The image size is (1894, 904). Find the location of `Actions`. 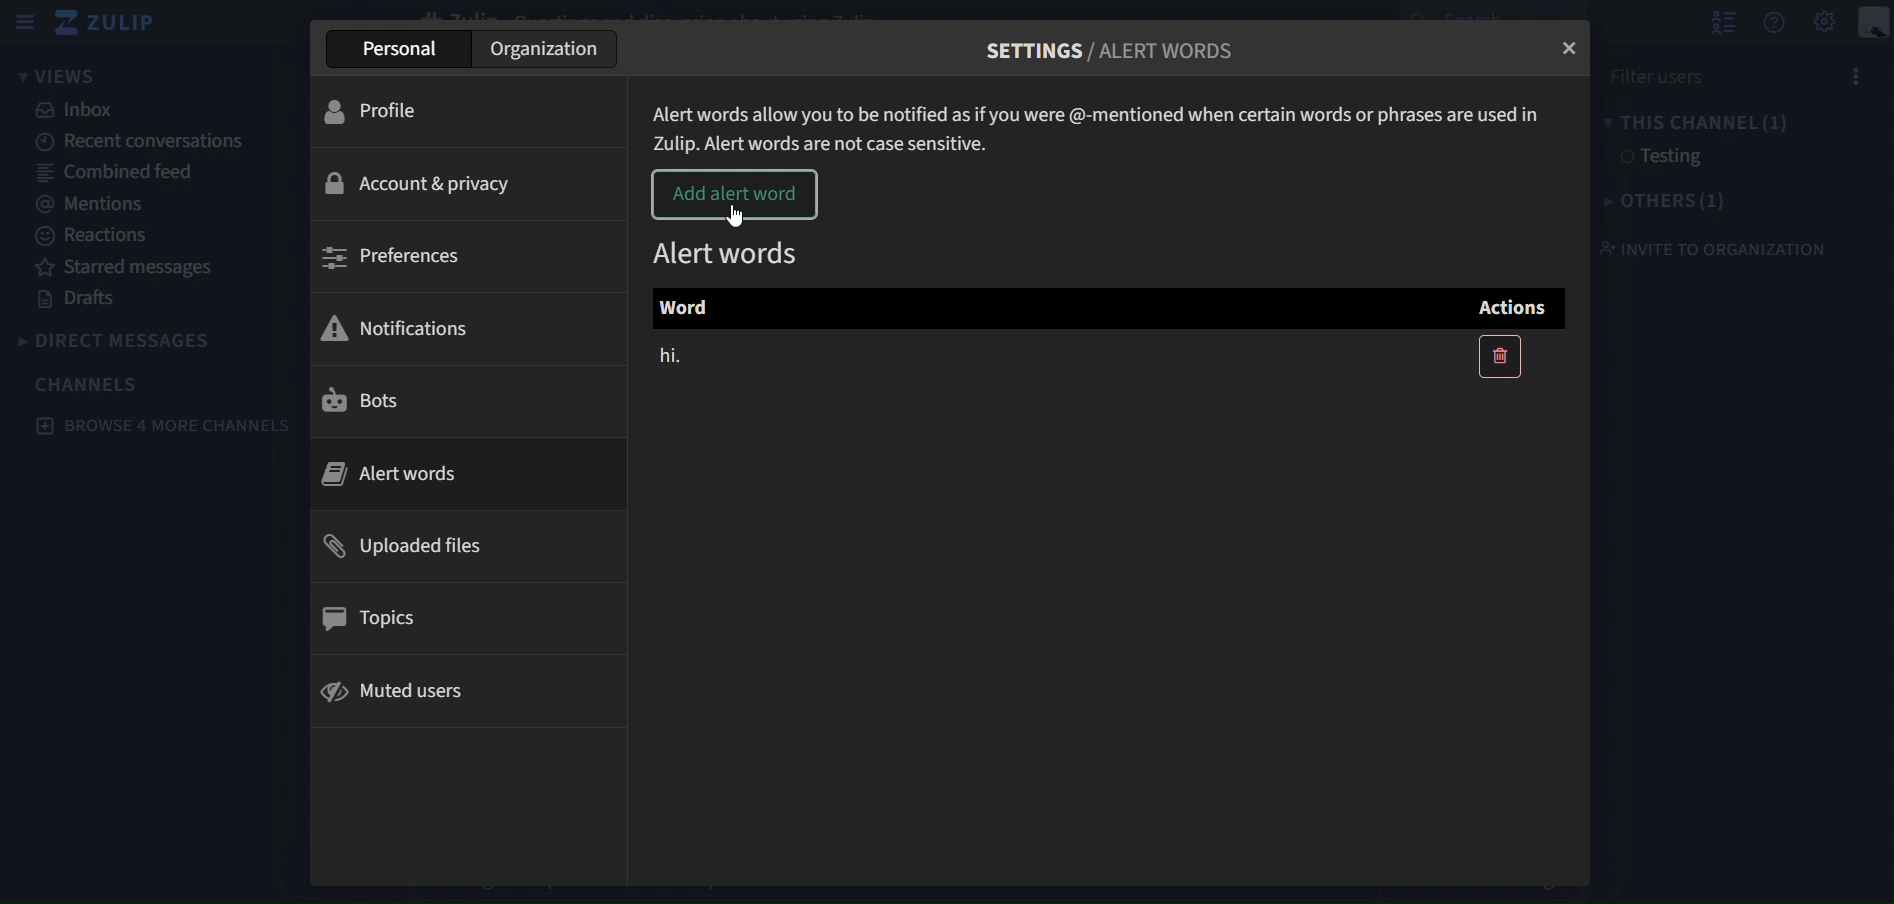

Actions is located at coordinates (1509, 307).